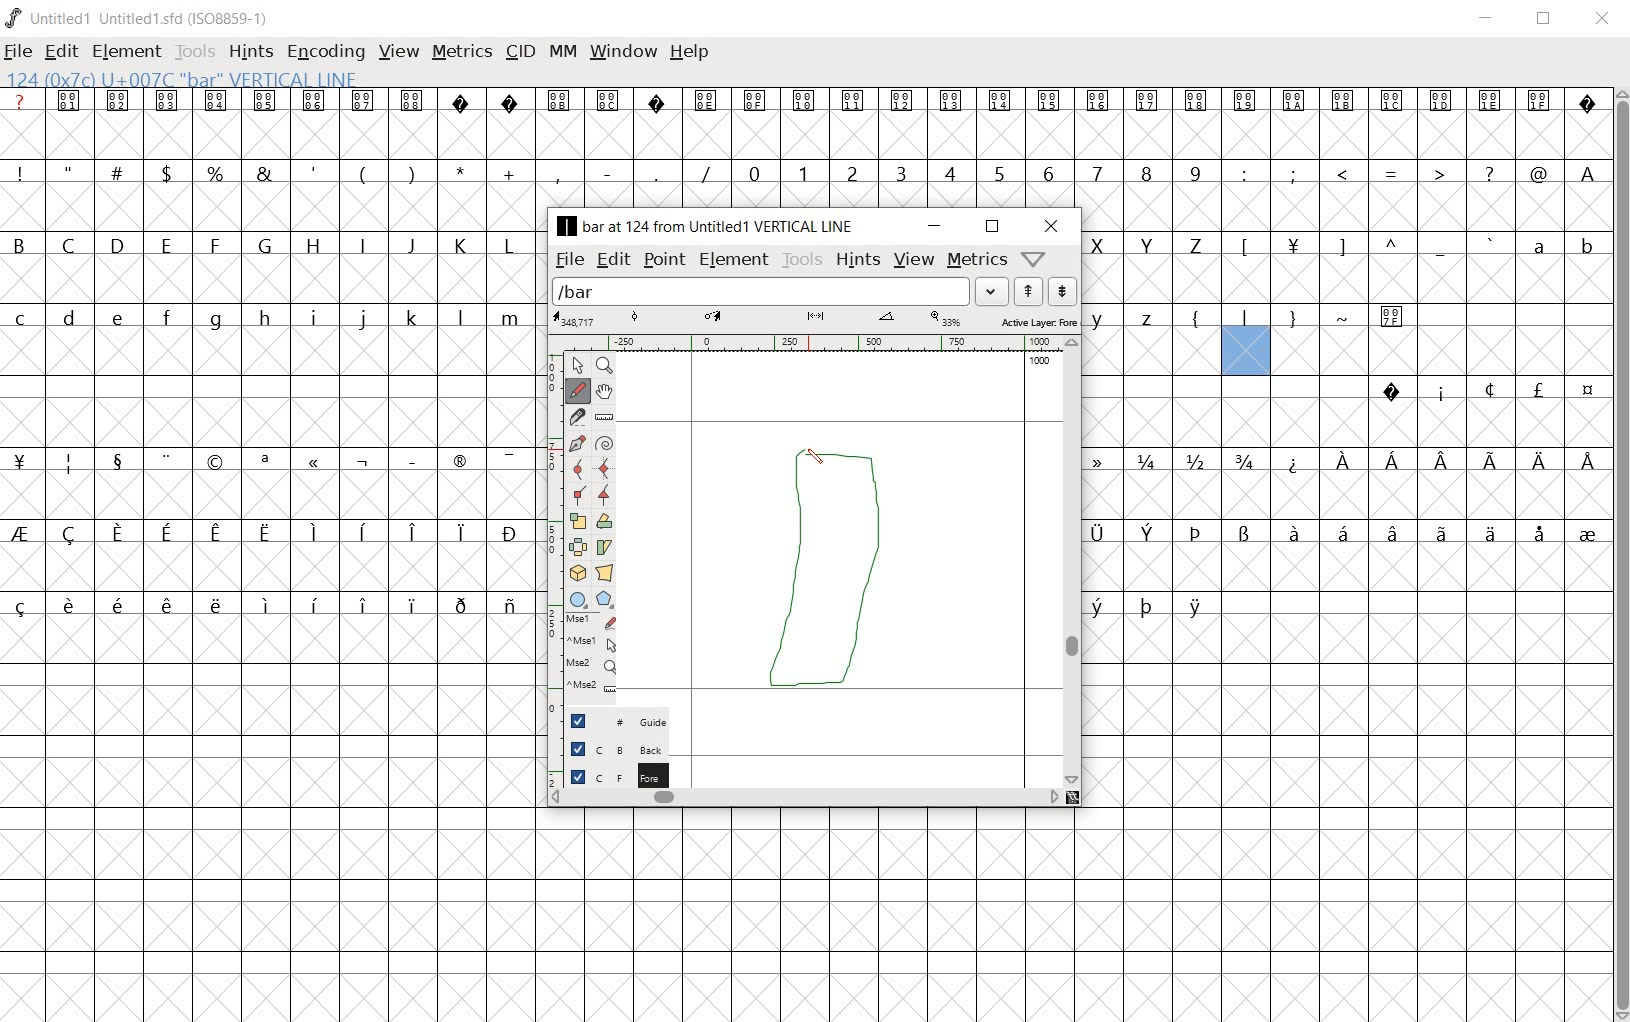  What do you see at coordinates (575, 572) in the screenshot?
I see `rotate the selection in 3D and project back to plane` at bounding box center [575, 572].